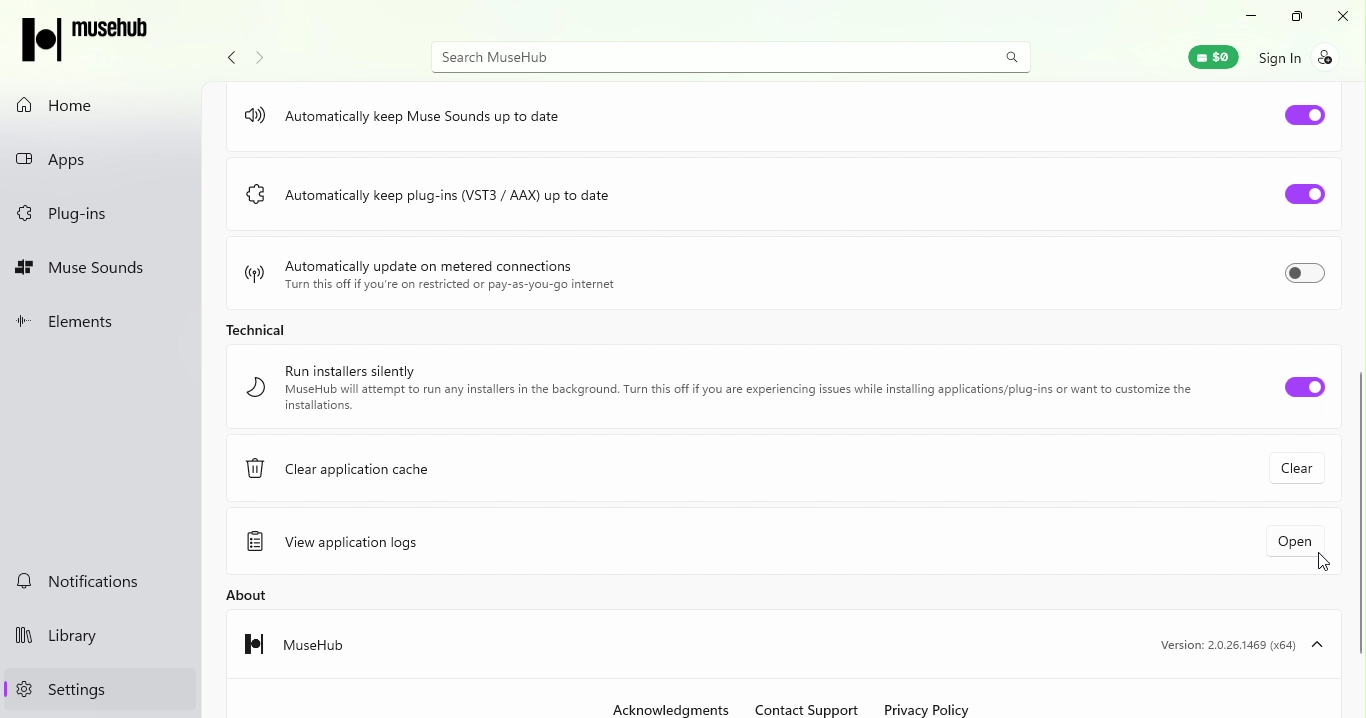 Image resolution: width=1366 pixels, height=718 pixels. Describe the element at coordinates (76, 581) in the screenshot. I see `Notifications` at that location.